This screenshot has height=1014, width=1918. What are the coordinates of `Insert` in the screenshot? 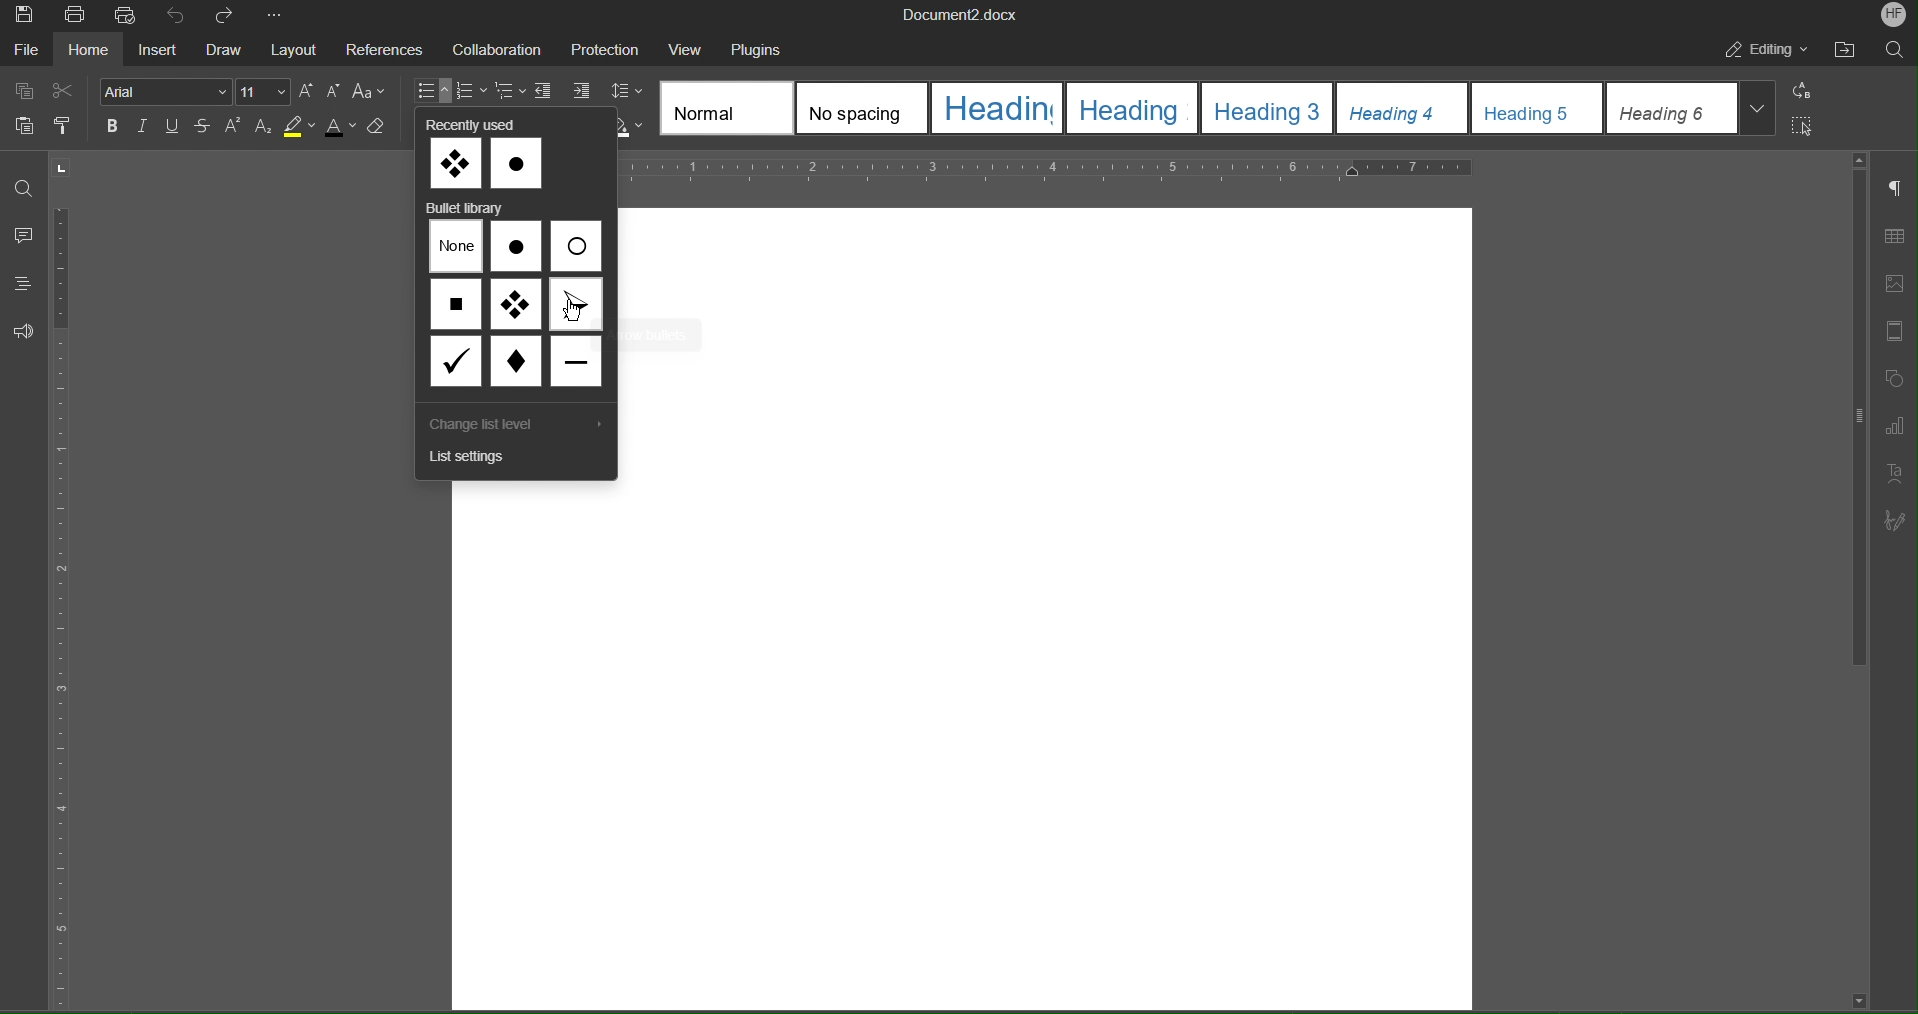 It's located at (159, 51).